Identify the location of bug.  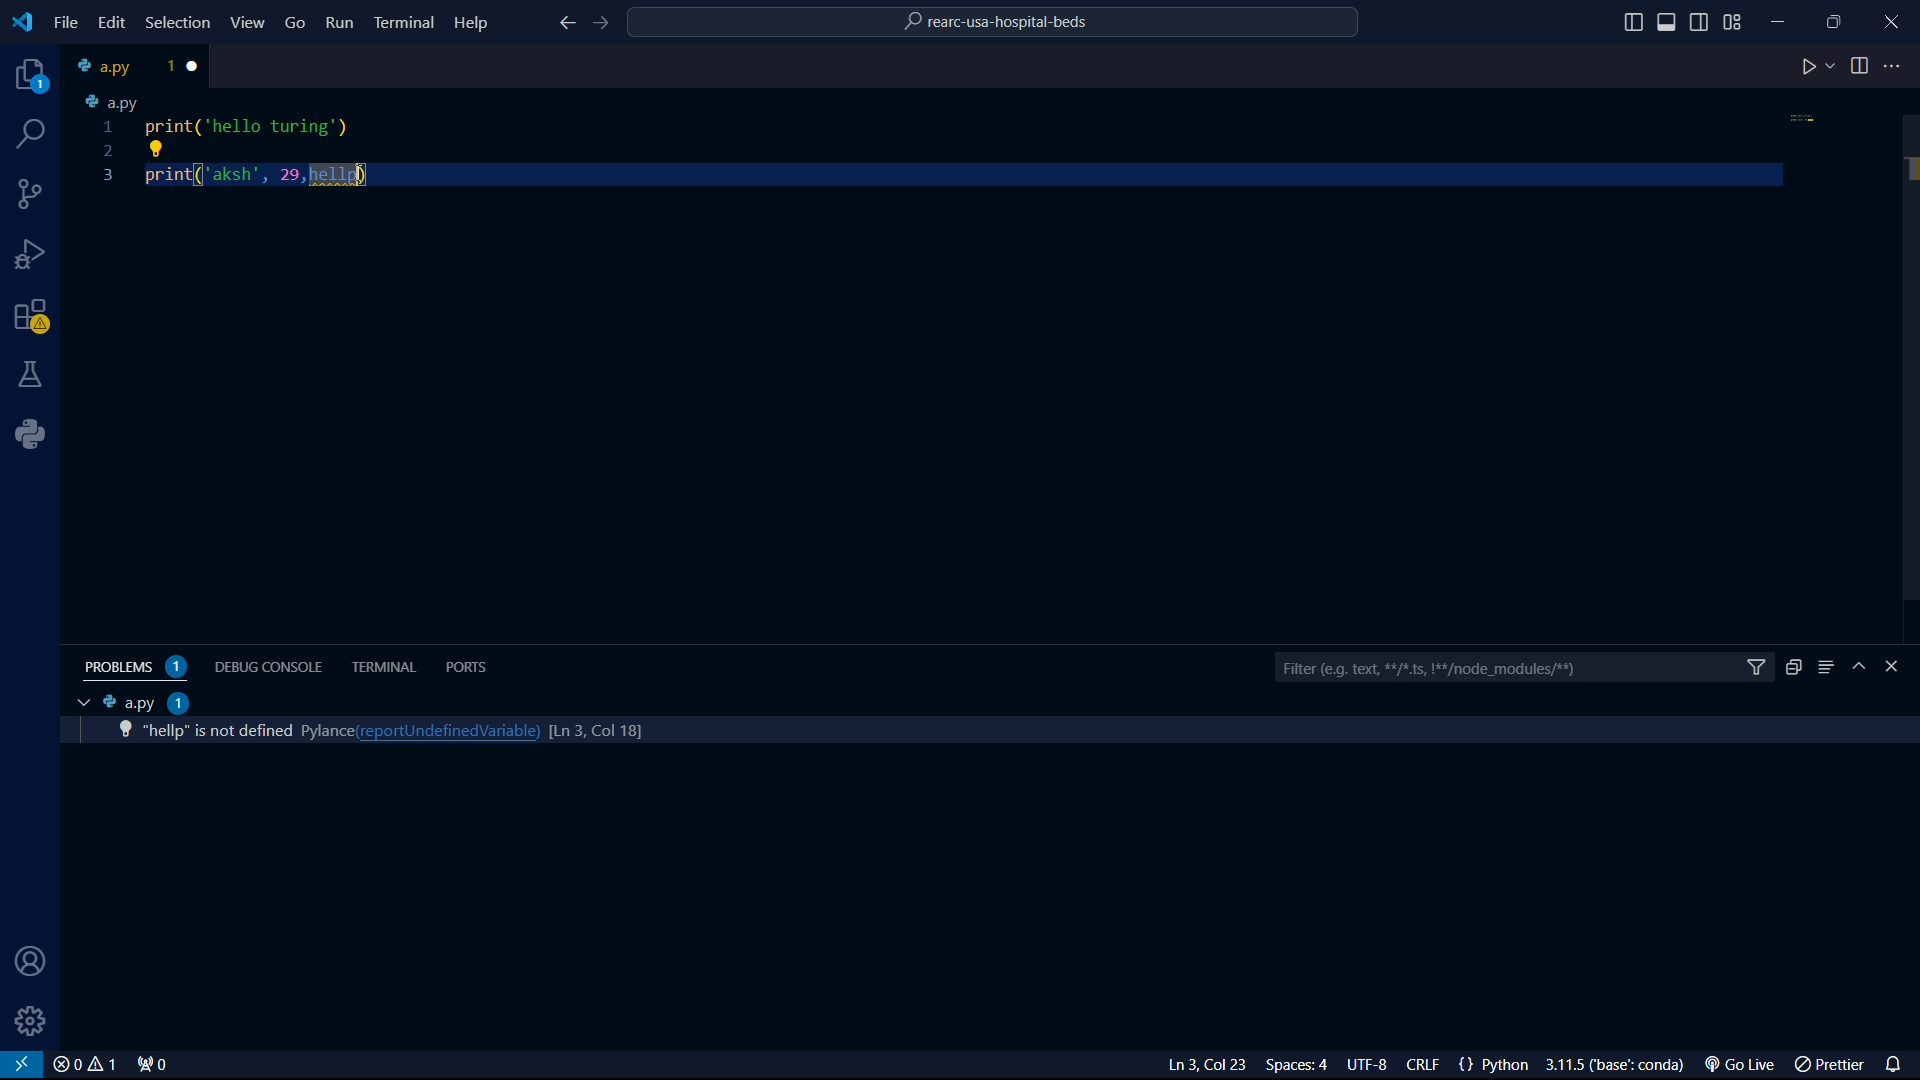
(35, 250).